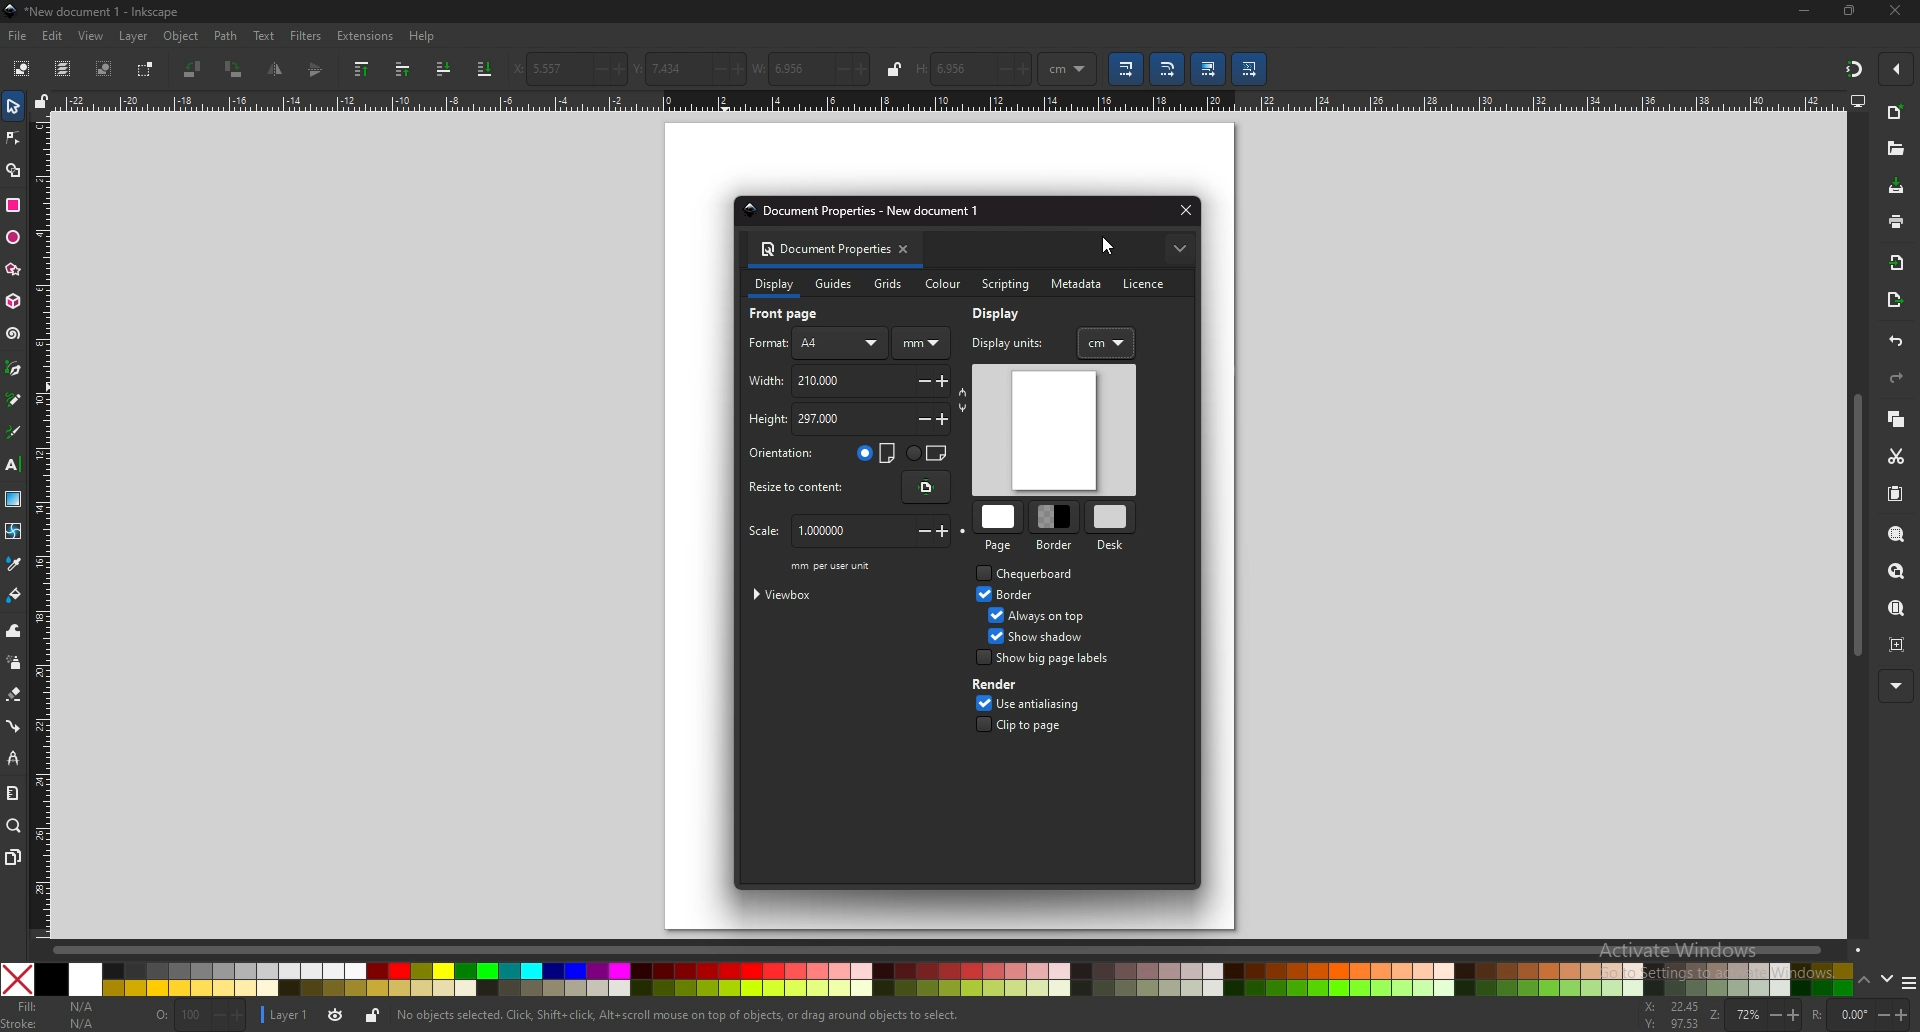 The height and width of the screenshot is (1032, 1920). What do you see at coordinates (927, 451) in the screenshot?
I see `landscape` at bounding box center [927, 451].